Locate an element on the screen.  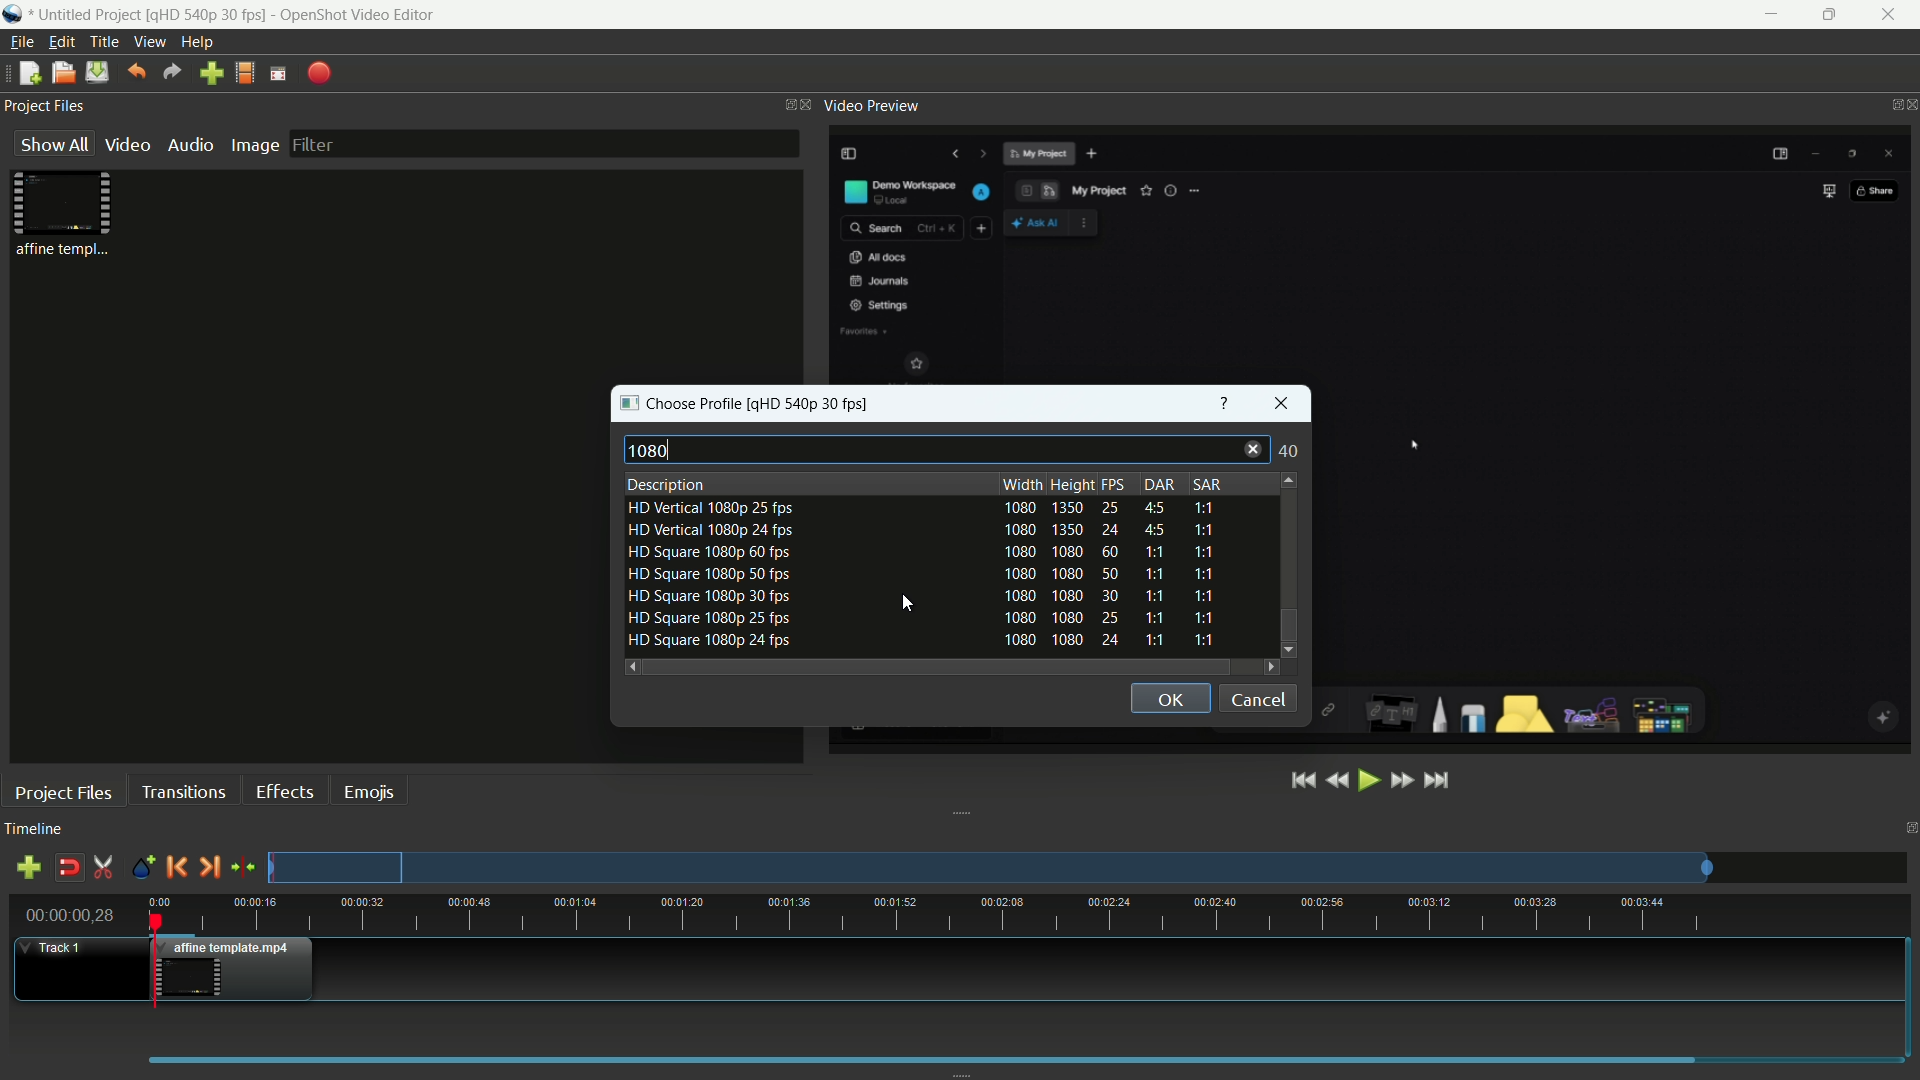
profile-6 is located at coordinates (917, 618).